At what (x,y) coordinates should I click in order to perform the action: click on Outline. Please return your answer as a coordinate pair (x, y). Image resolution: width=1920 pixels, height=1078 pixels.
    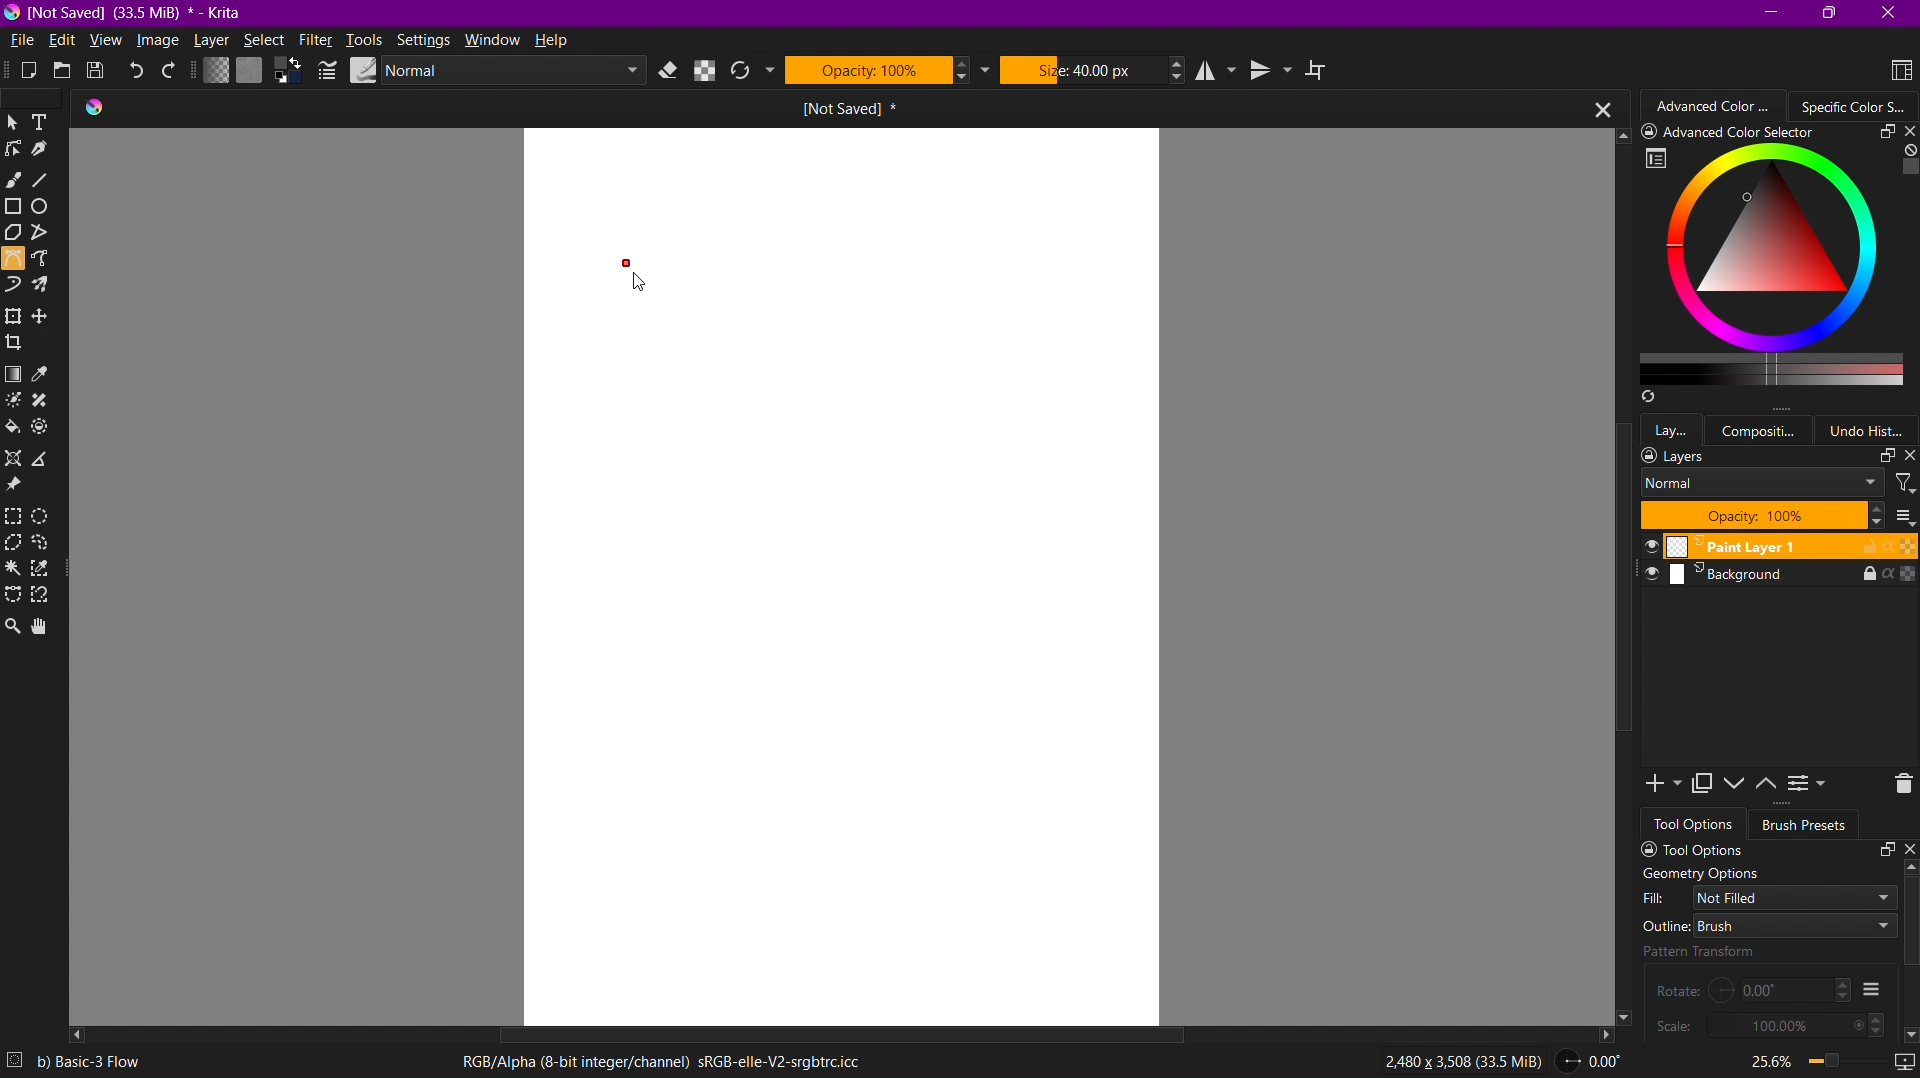
    Looking at the image, I should click on (1768, 925).